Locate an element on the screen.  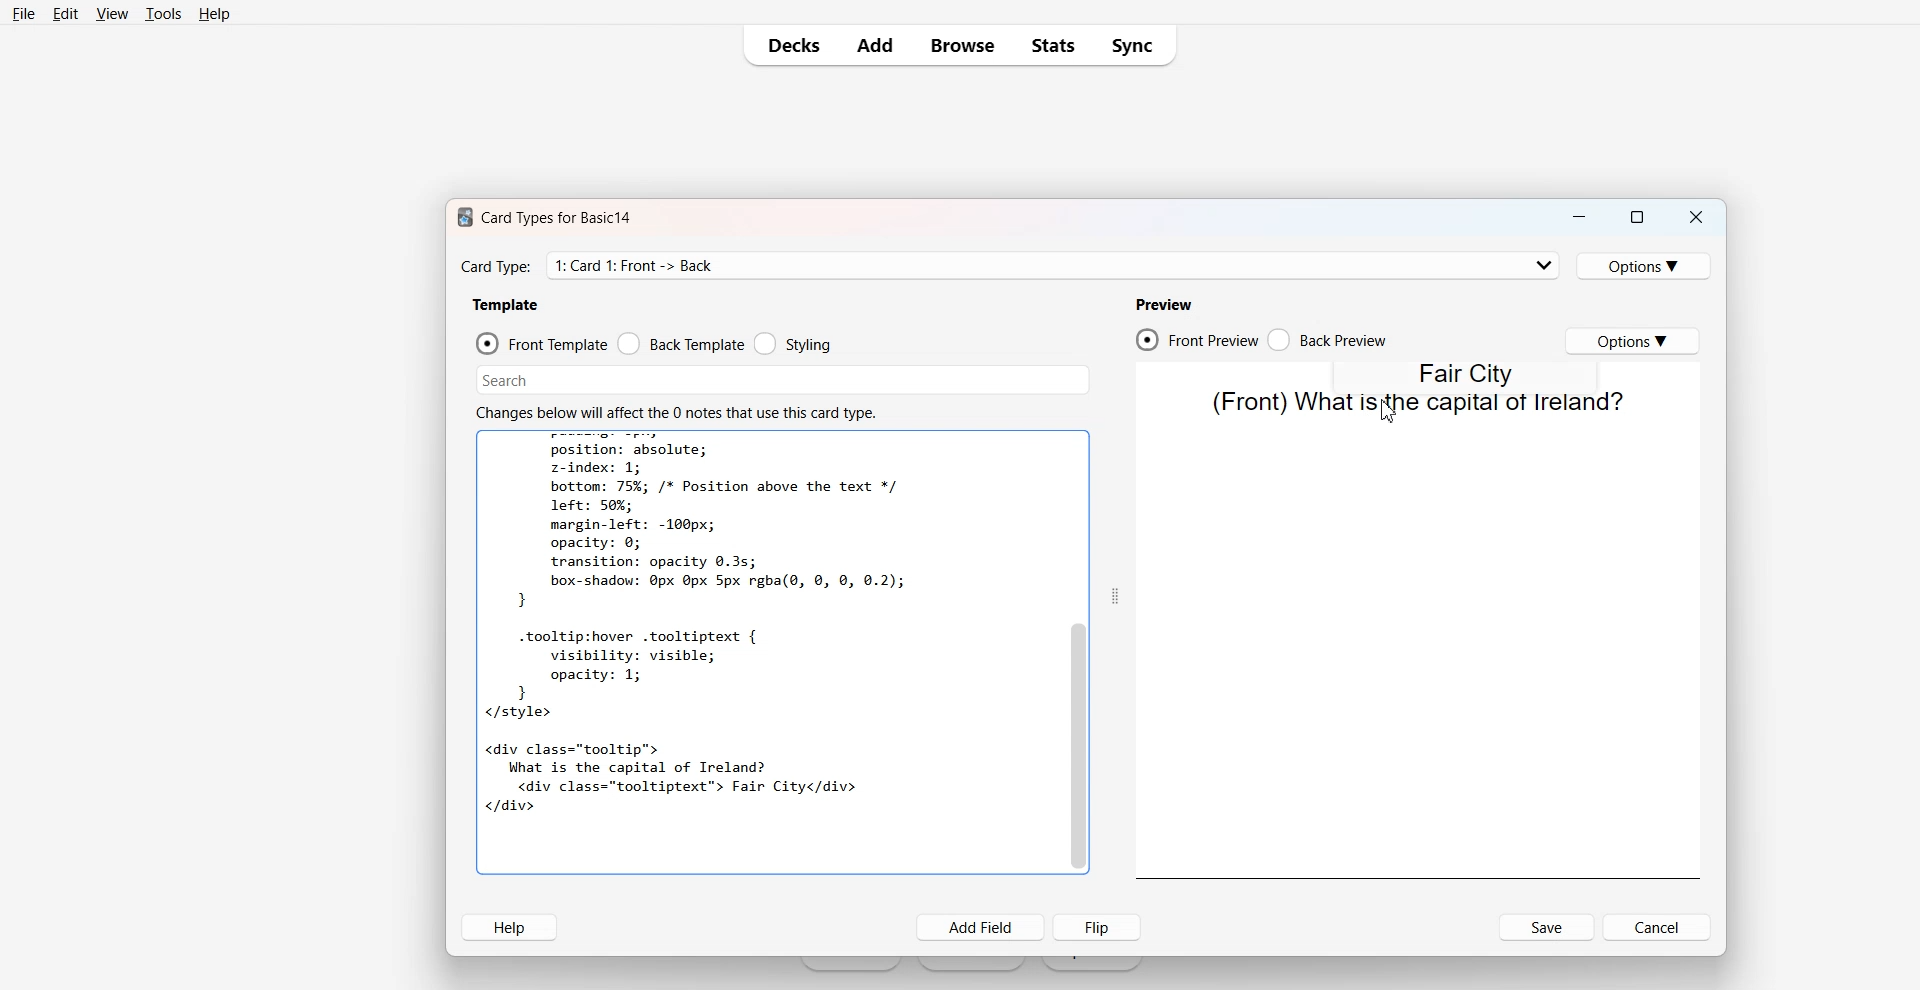
Help is located at coordinates (510, 927).